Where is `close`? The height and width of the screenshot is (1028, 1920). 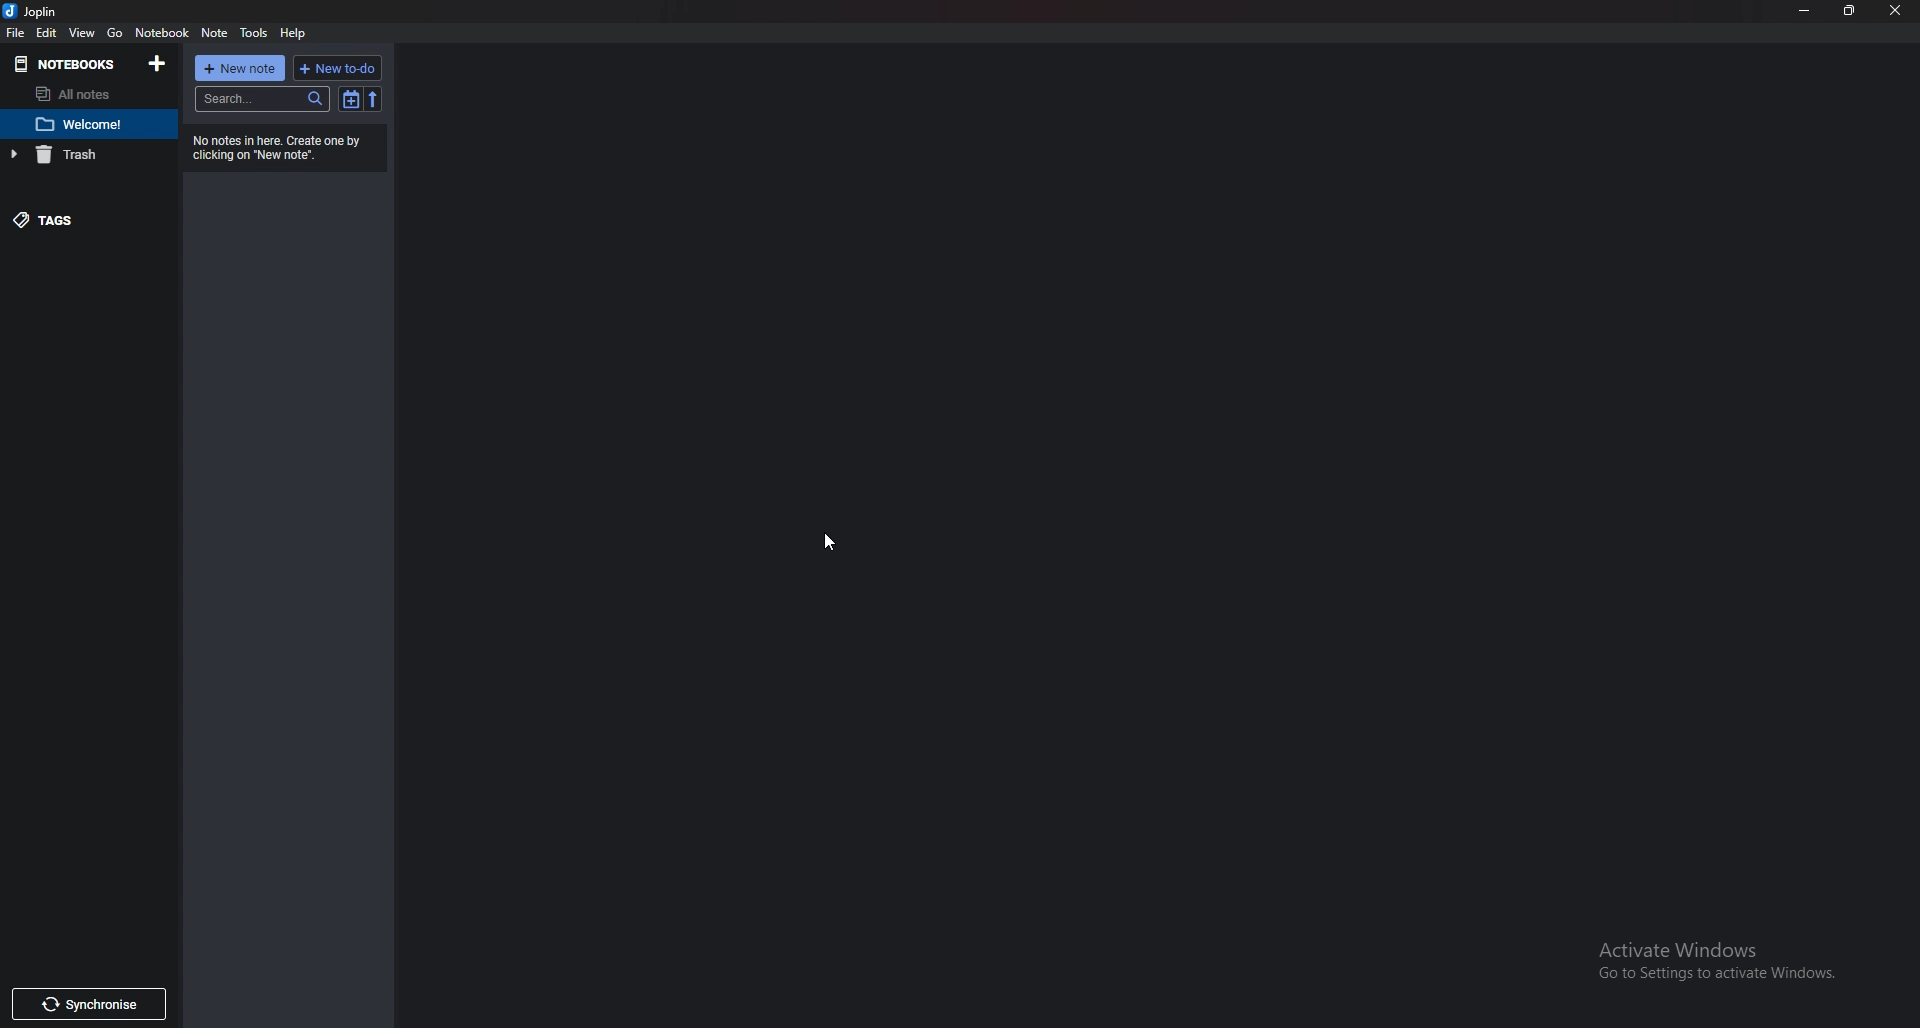
close is located at coordinates (1896, 11).